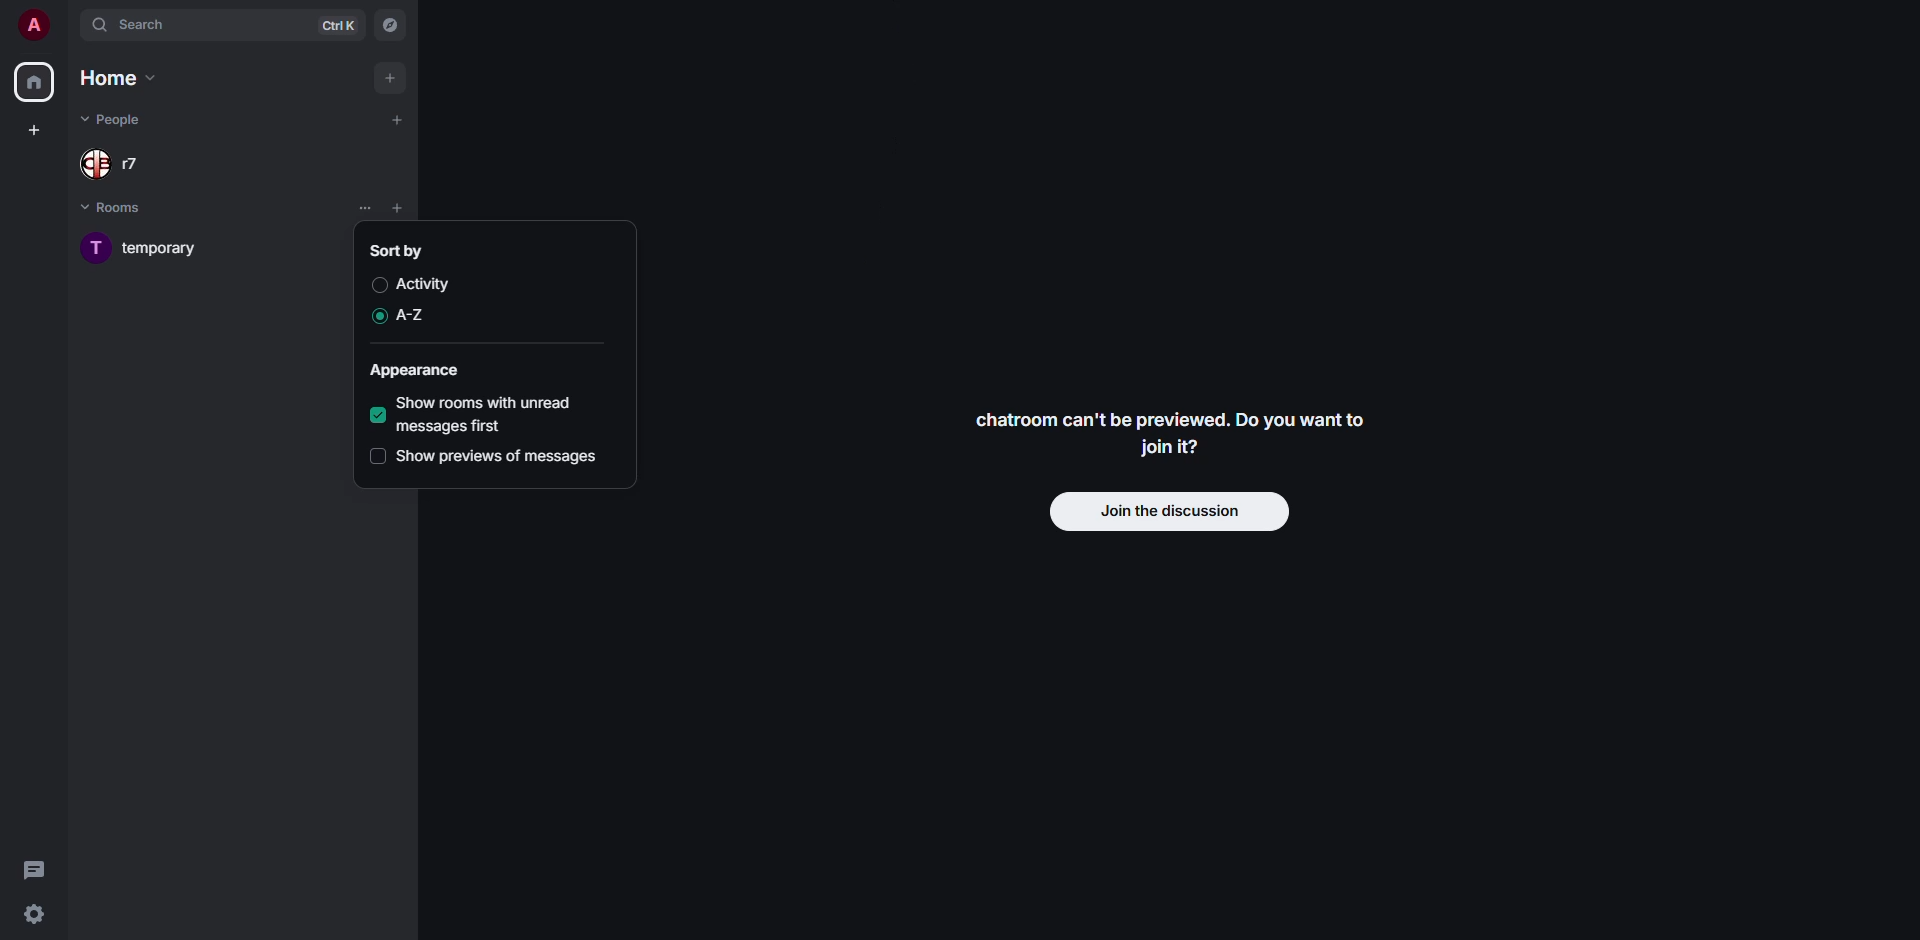 The image size is (1920, 940). What do you see at coordinates (429, 209) in the screenshot?
I see `list options` at bounding box center [429, 209].